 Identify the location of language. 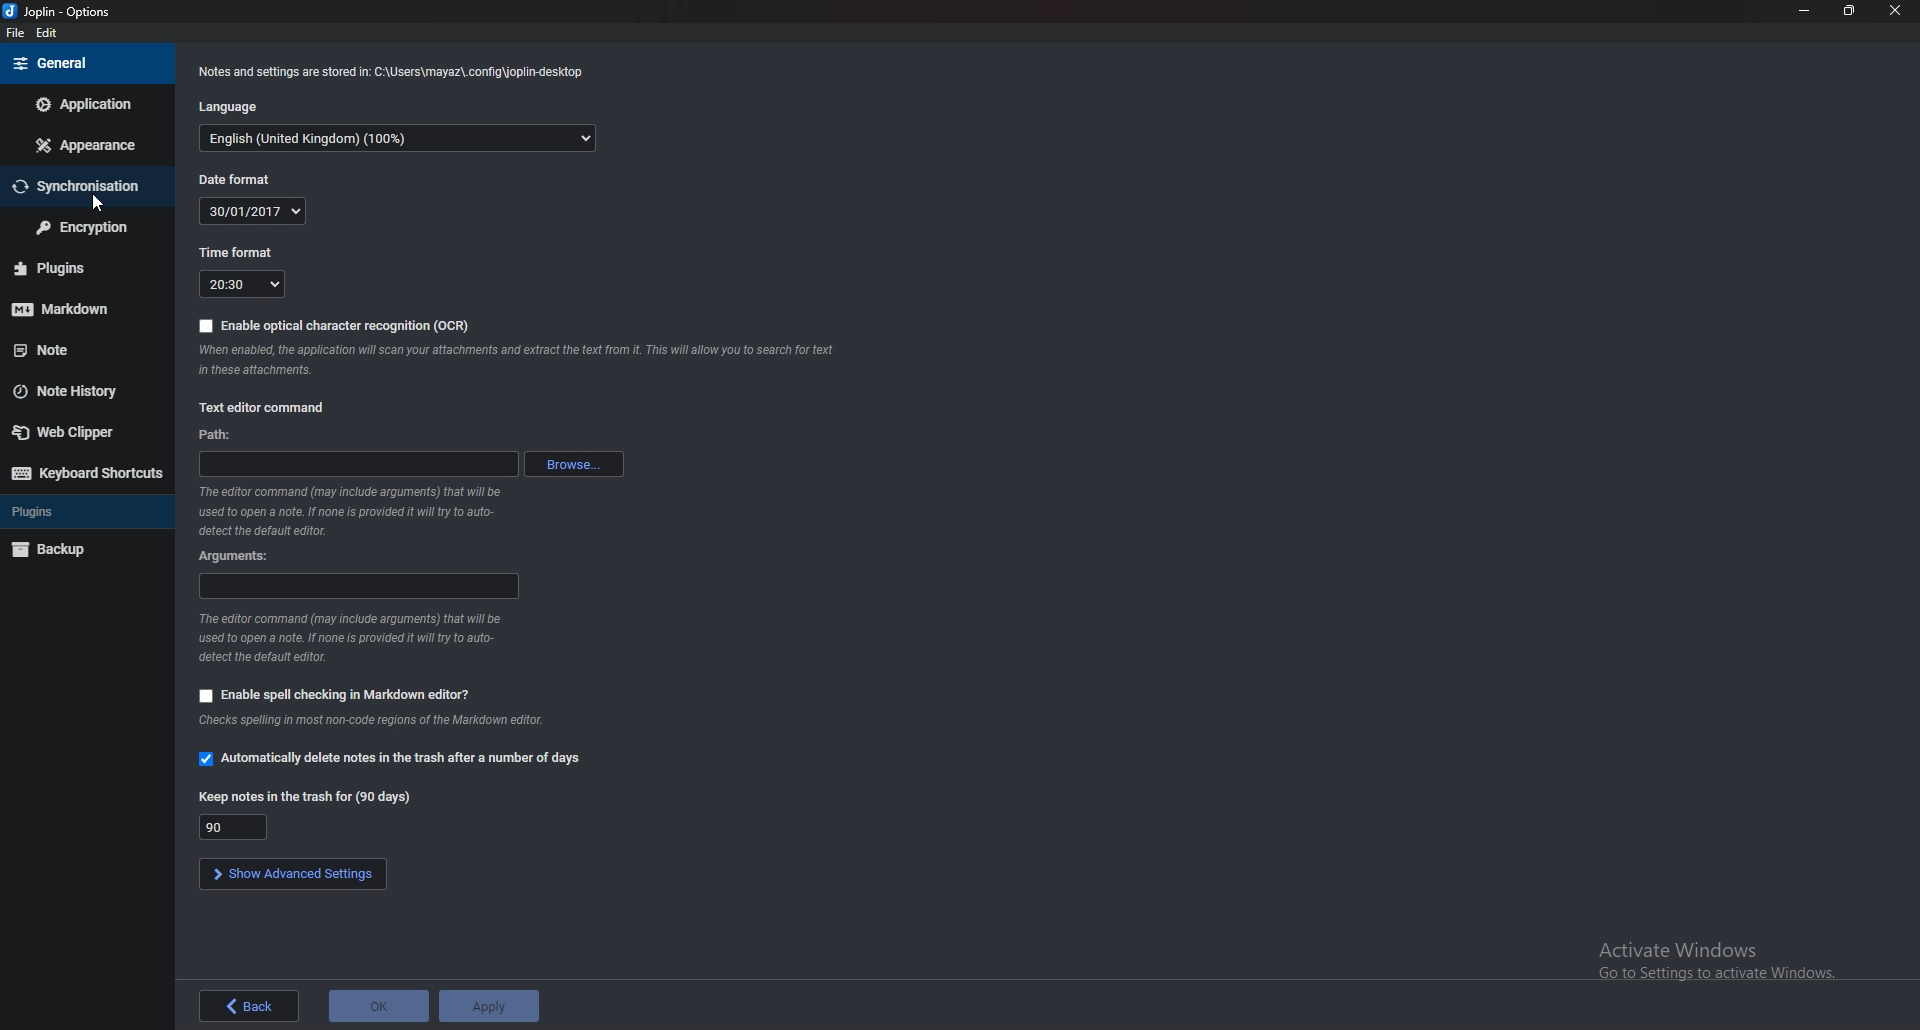
(231, 107).